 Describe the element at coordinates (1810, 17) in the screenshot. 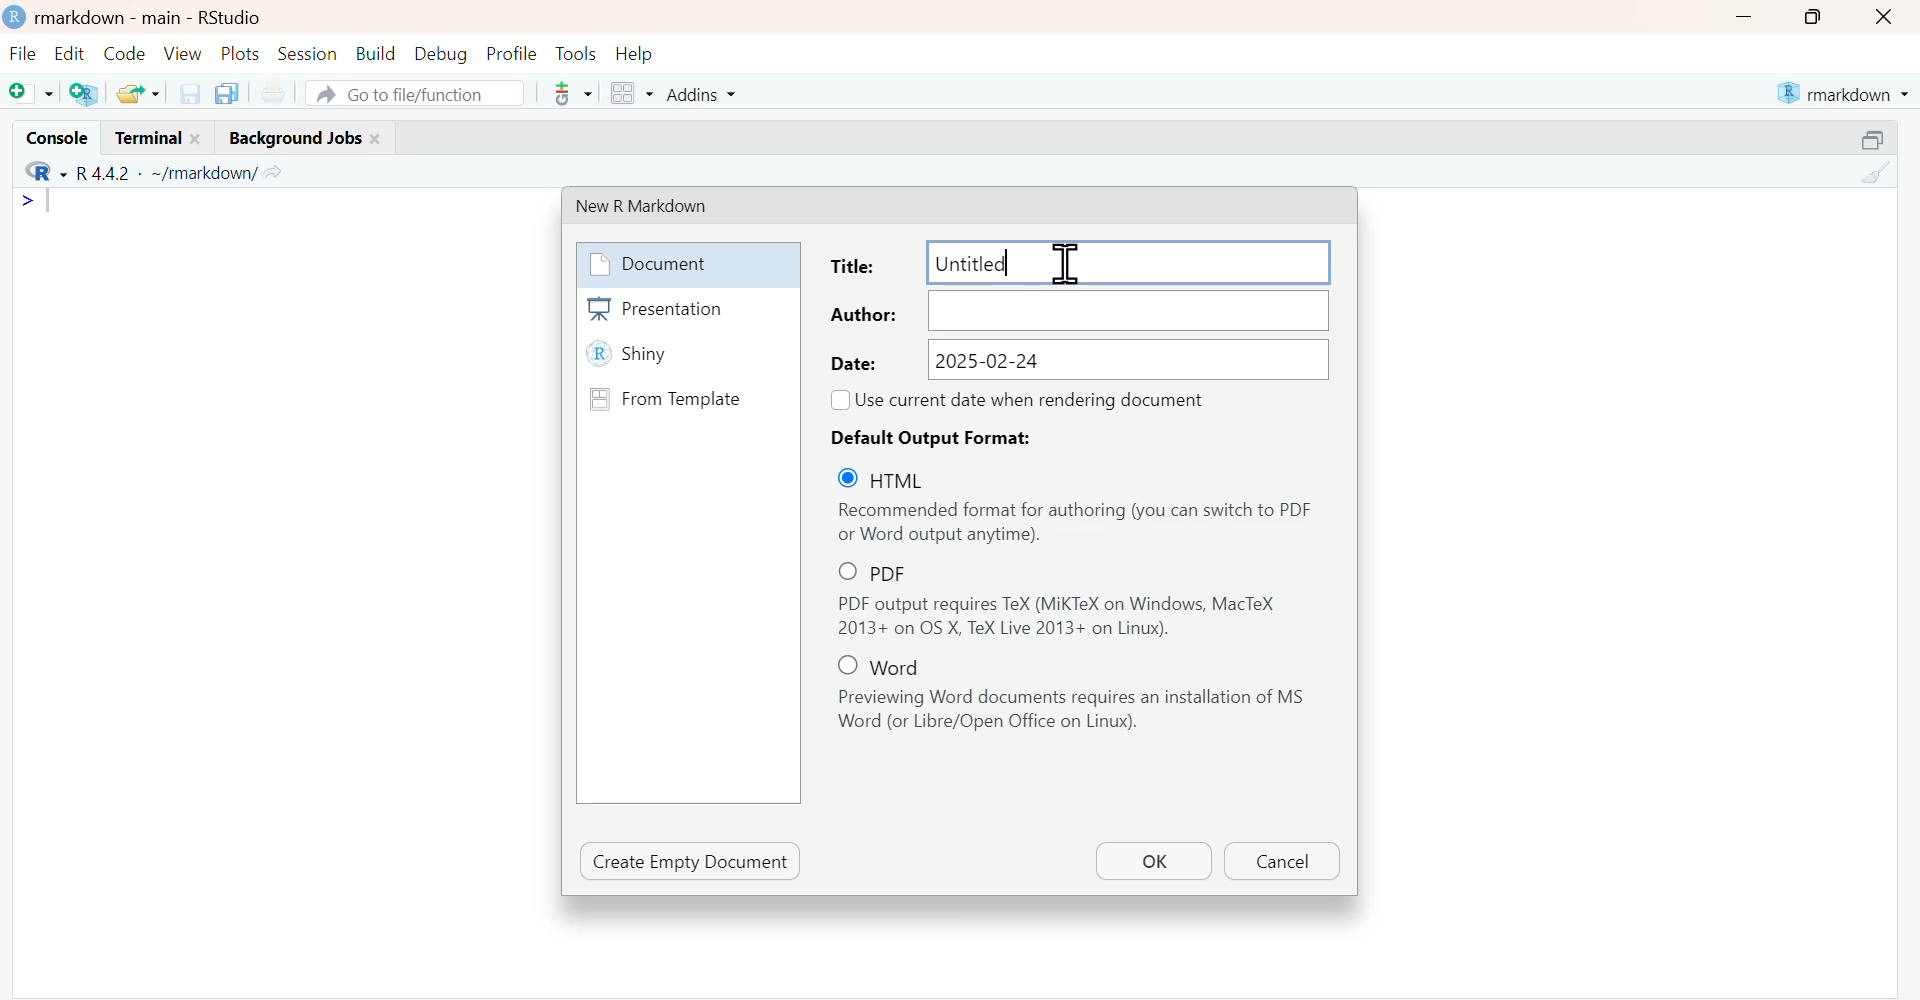

I see `maximize` at that location.